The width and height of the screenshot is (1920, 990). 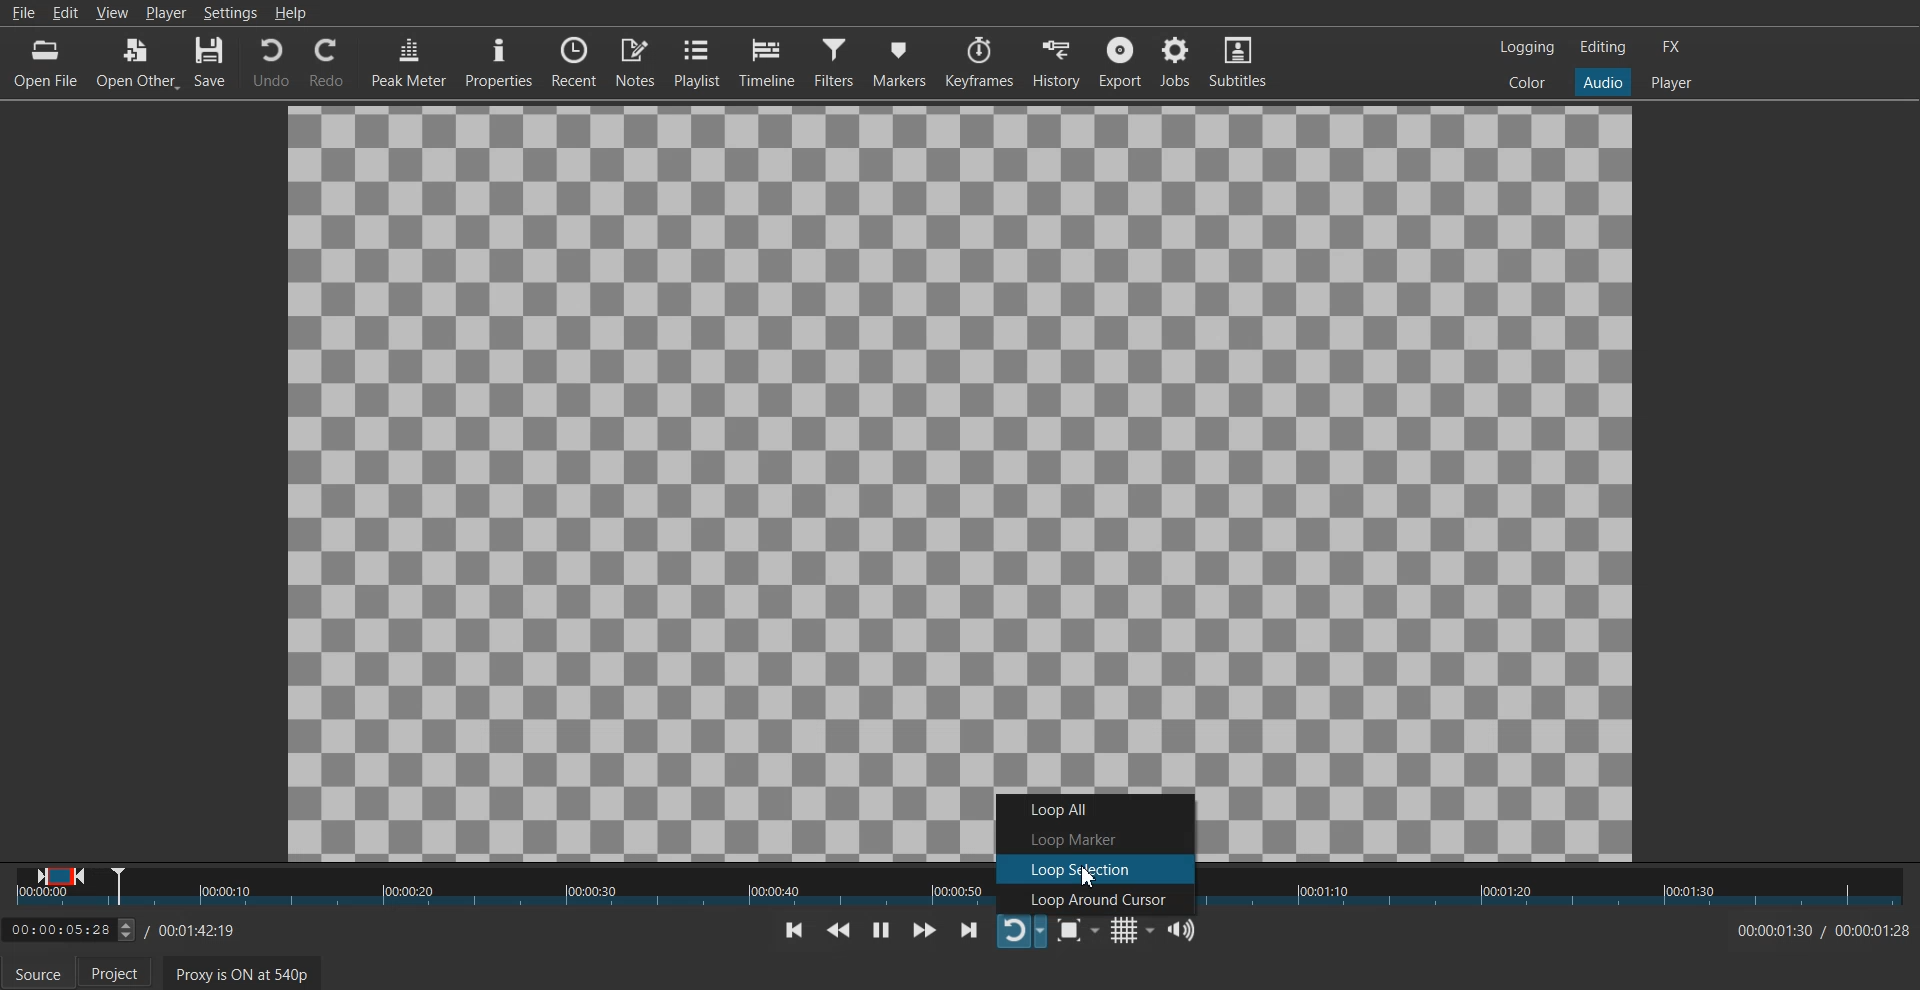 What do you see at coordinates (1095, 899) in the screenshot?
I see `Loop Around Cursor` at bounding box center [1095, 899].